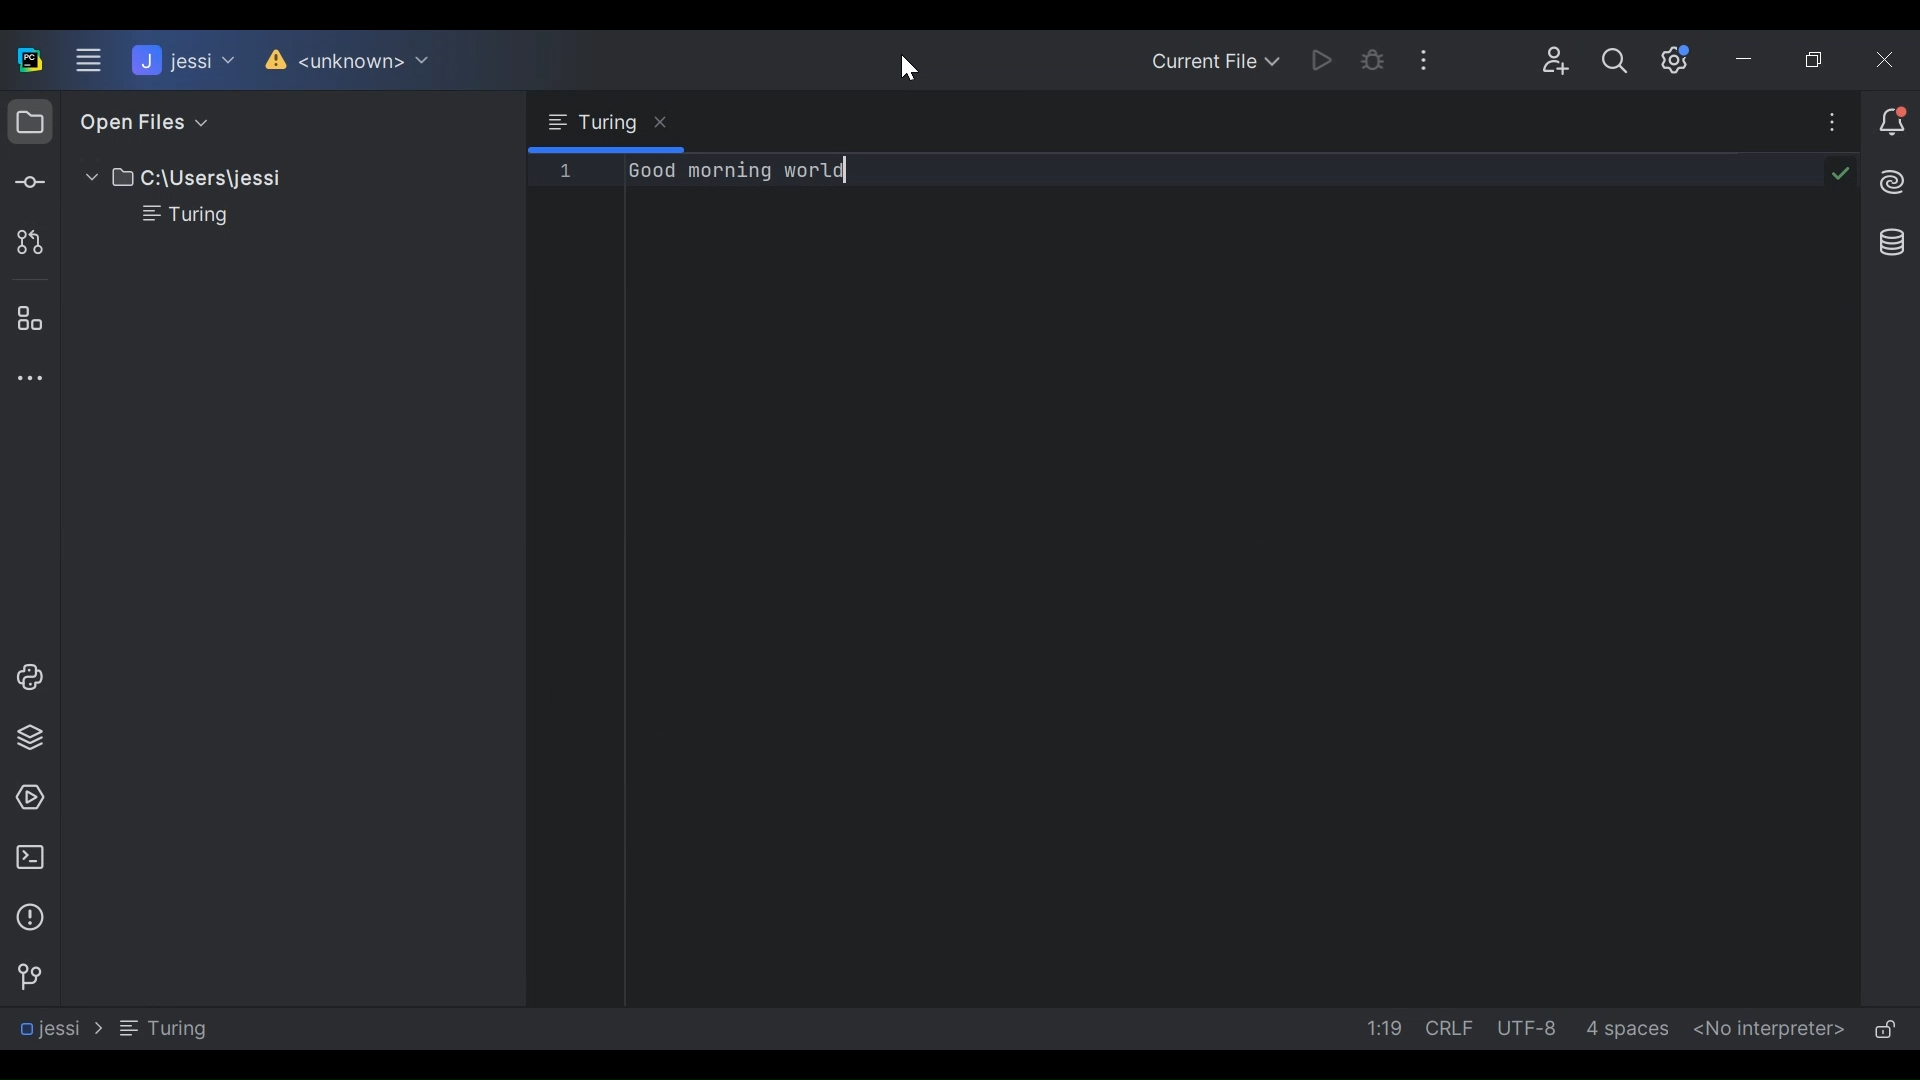  Describe the element at coordinates (29, 120) in the screenshot. I see `Project View` at that location.